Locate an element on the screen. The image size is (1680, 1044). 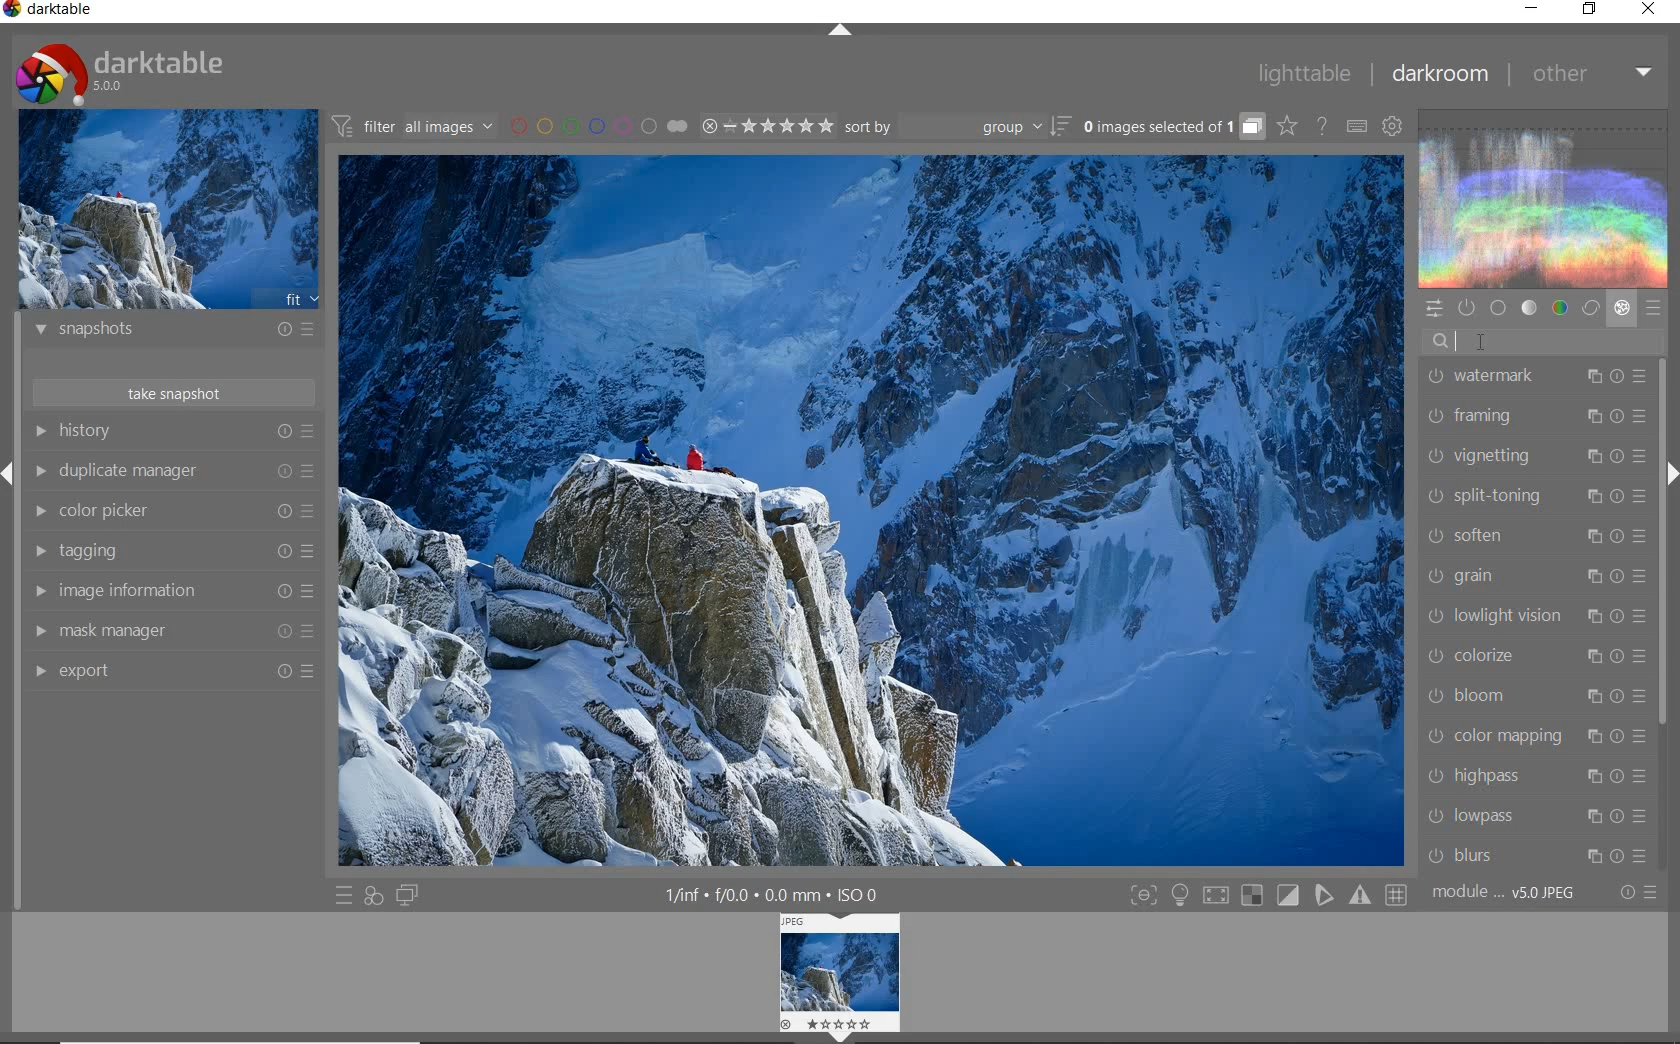
Darktable is located at coordinates (50, 13).